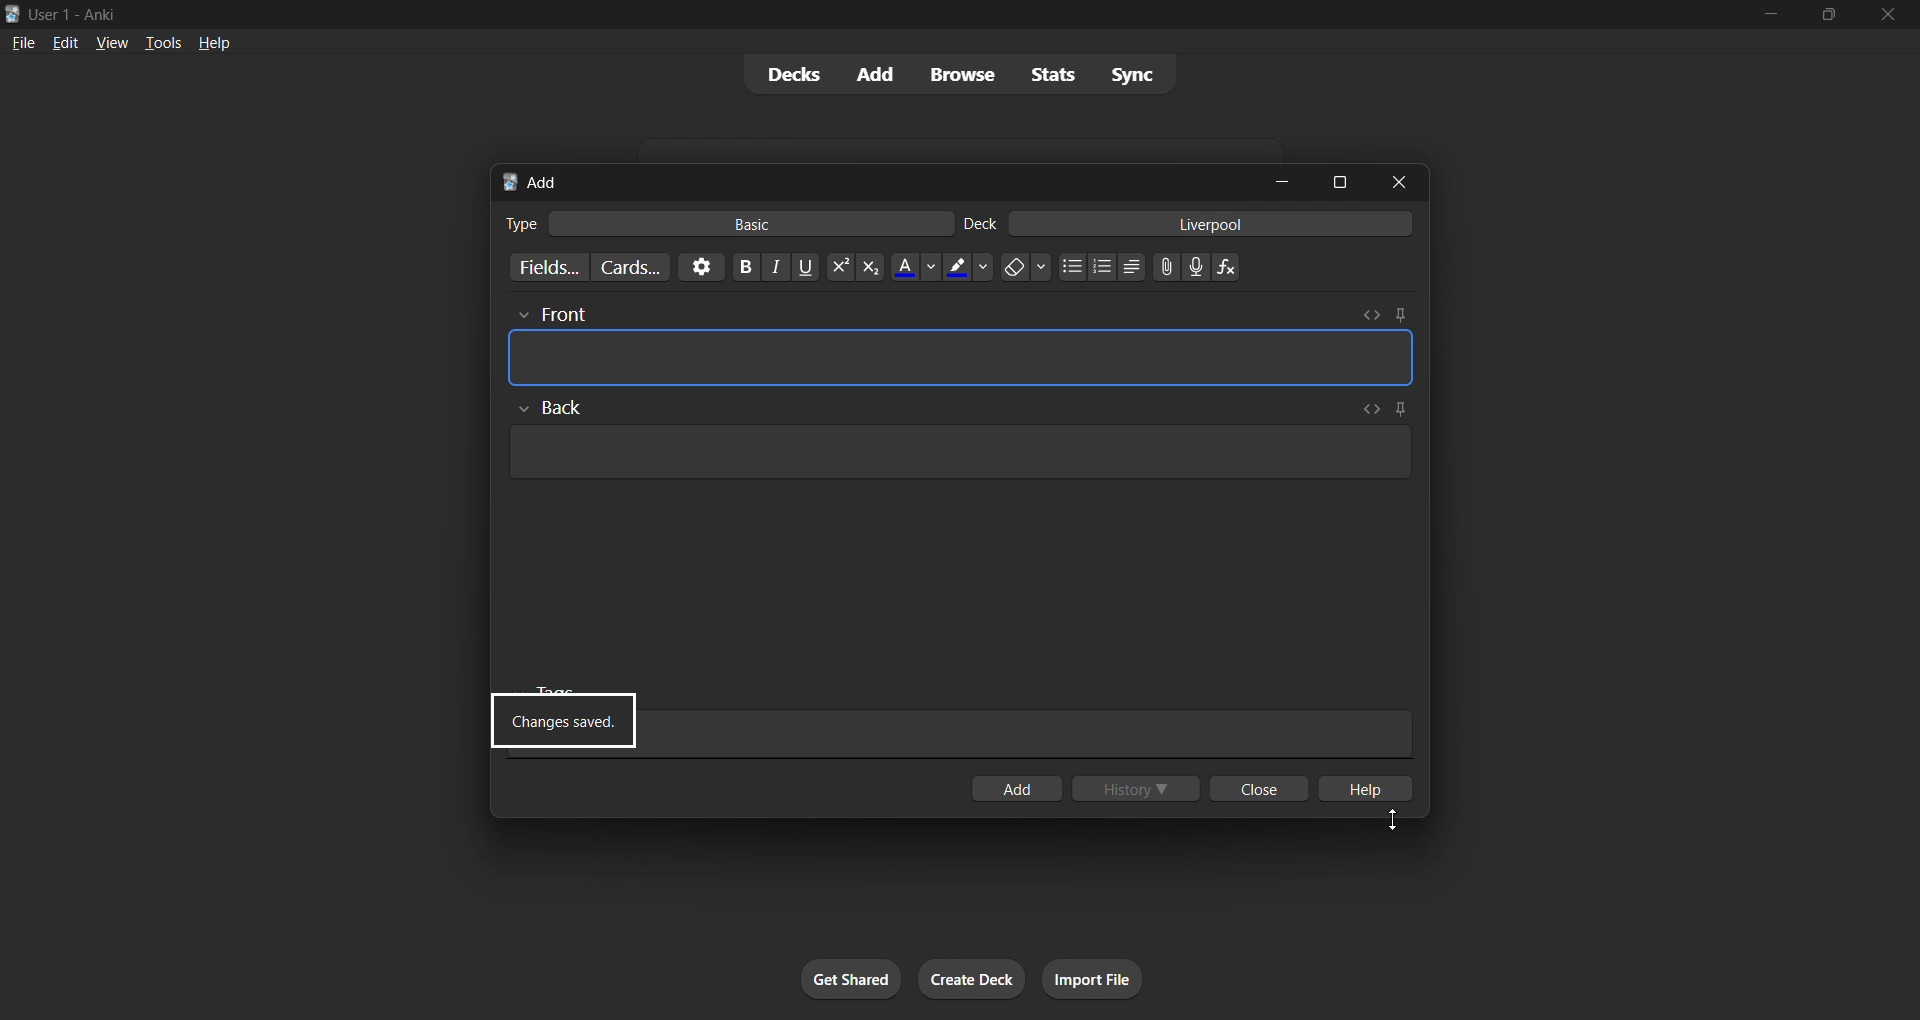  What do you see at coordinates (1136, 267) in the screenshot?
I see `text align` at bounding box center [1136, 267].